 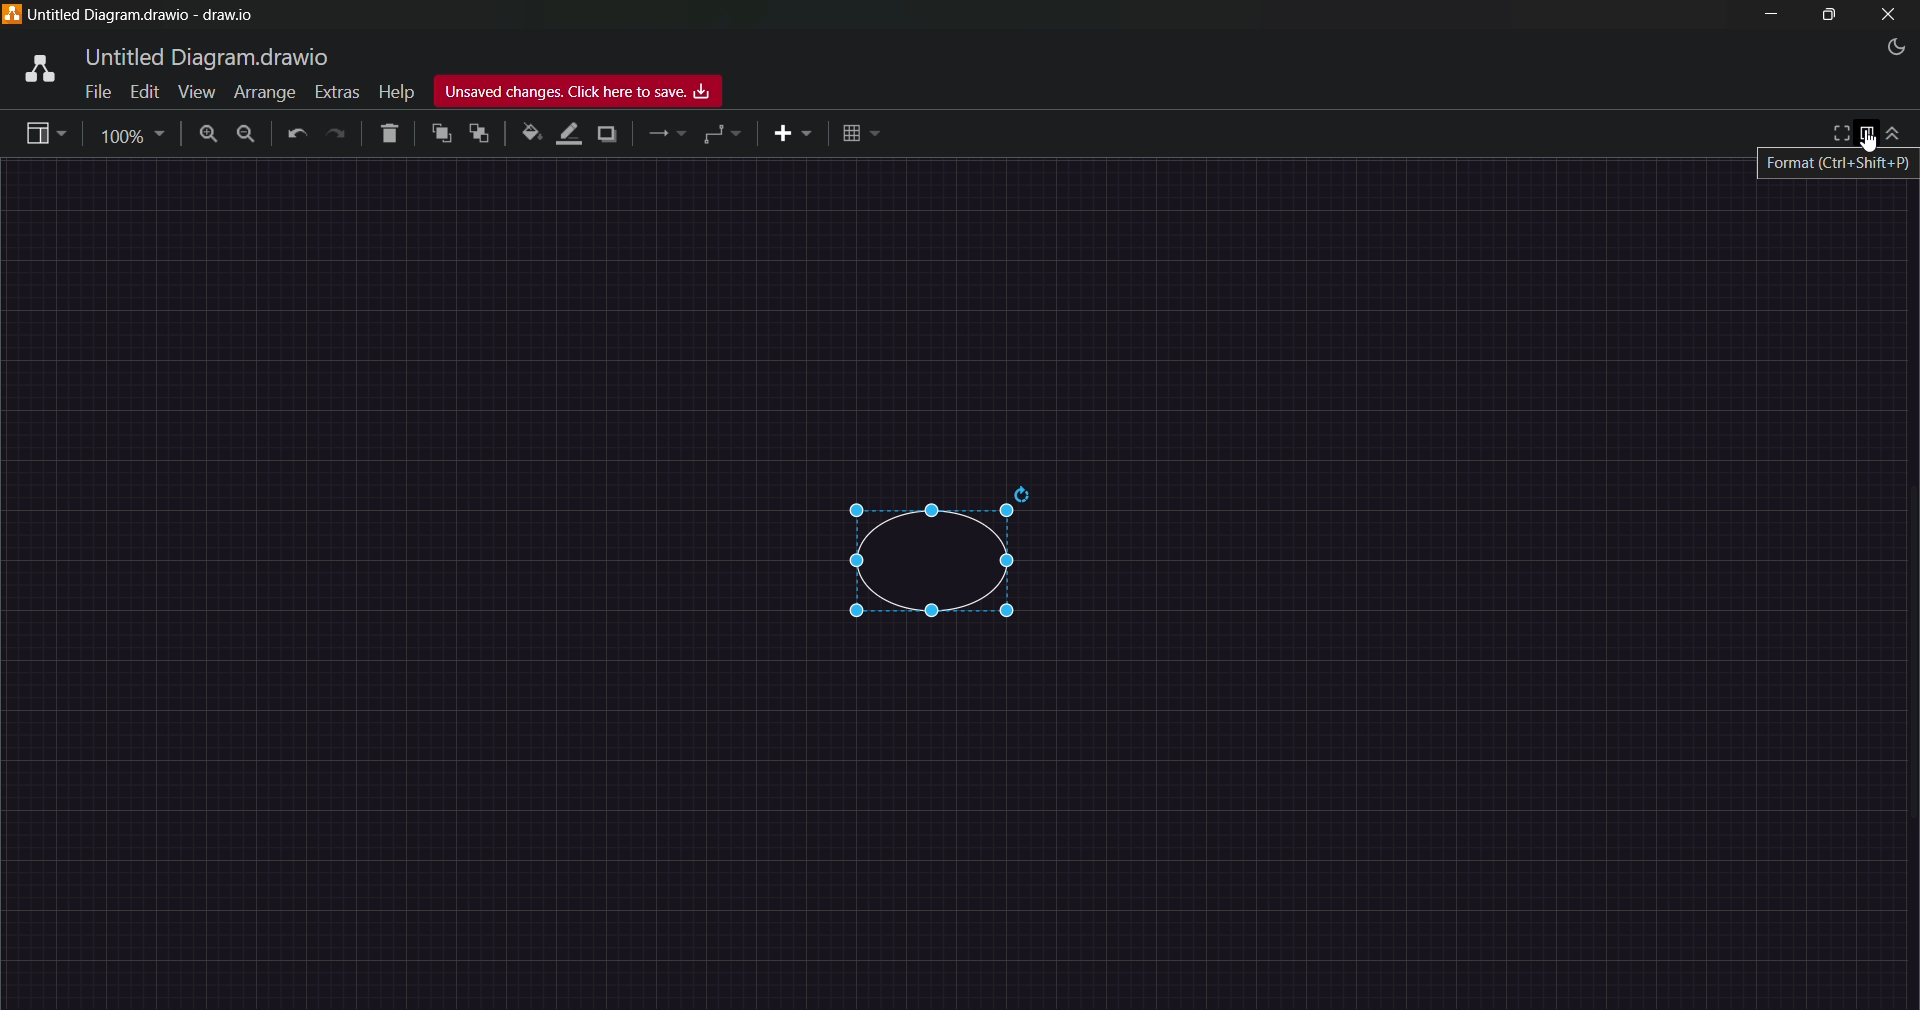 What do you see at coordinates (204, 56) in the screenshot?
I see `Untitled Diagram.drawio` at bounding box center [204, 56].